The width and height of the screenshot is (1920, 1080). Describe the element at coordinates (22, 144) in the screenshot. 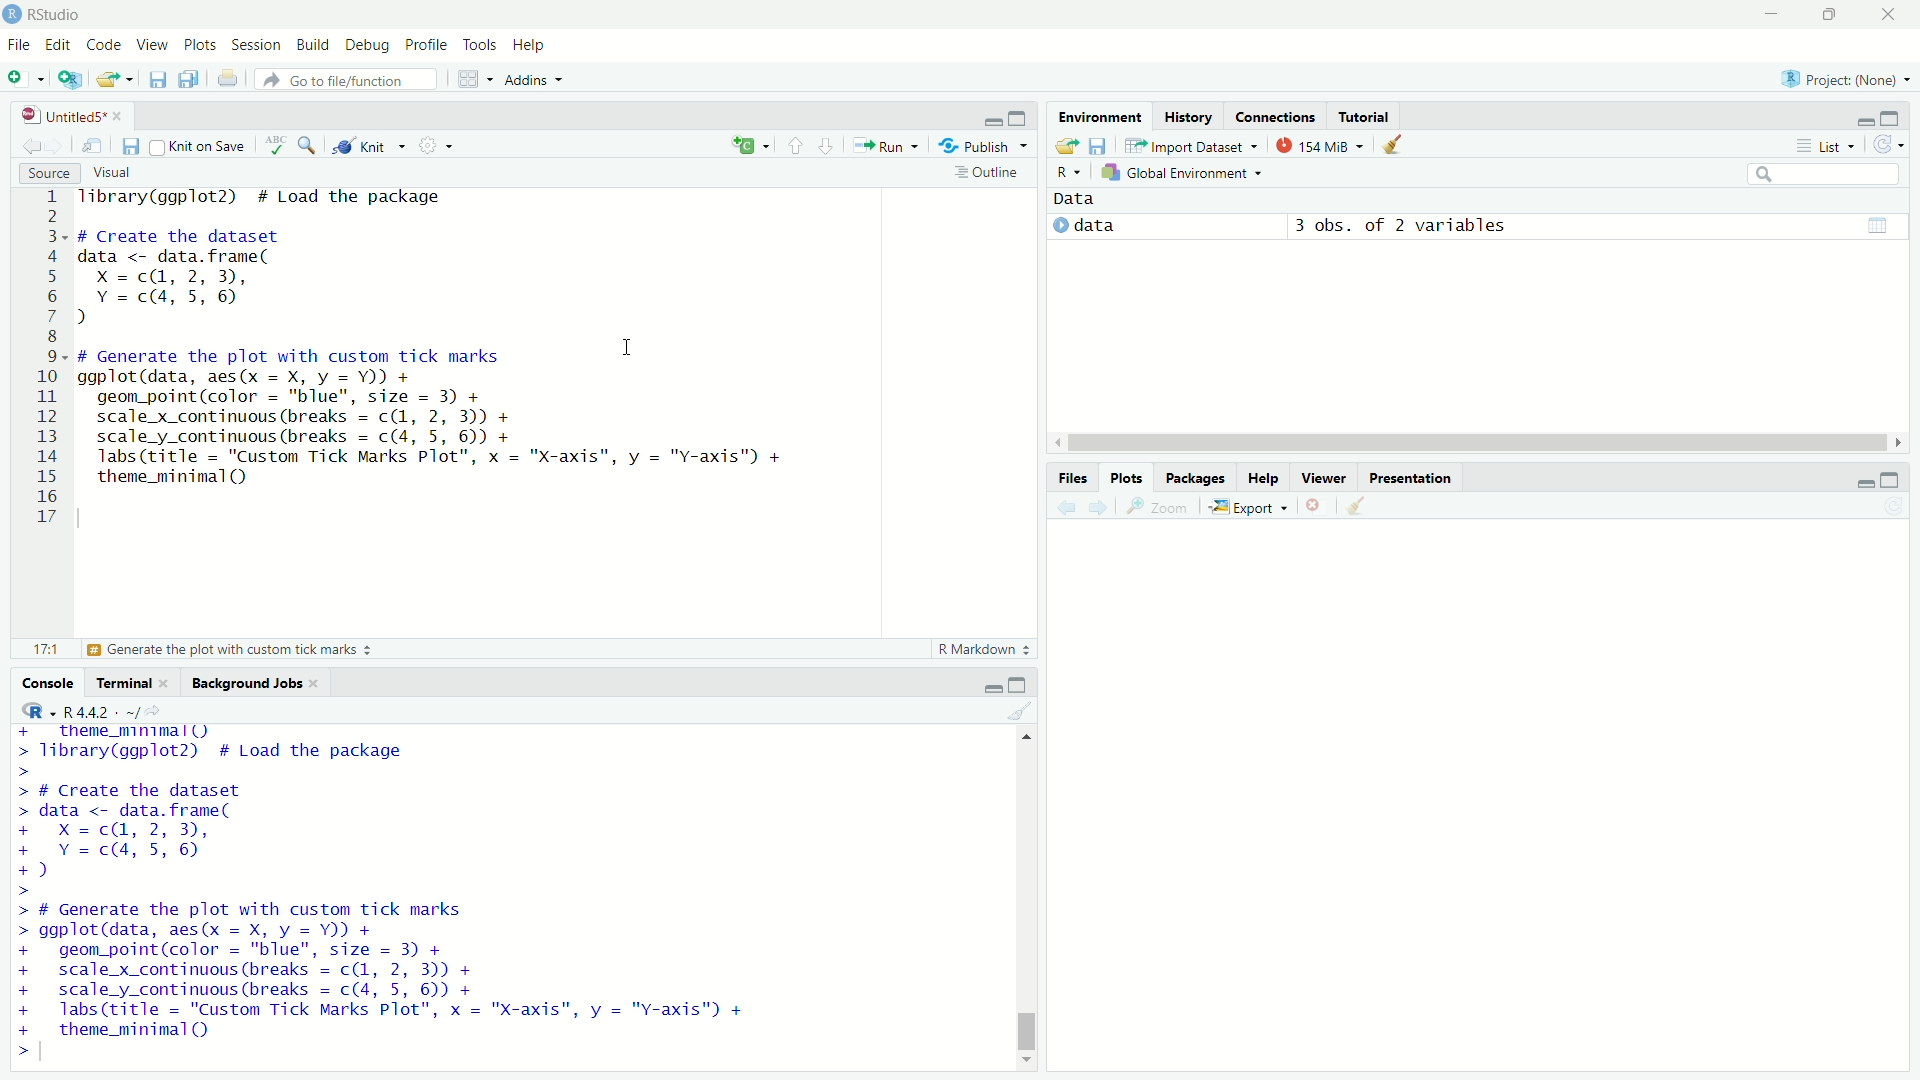

I see `go back to the previous source location` at that location.